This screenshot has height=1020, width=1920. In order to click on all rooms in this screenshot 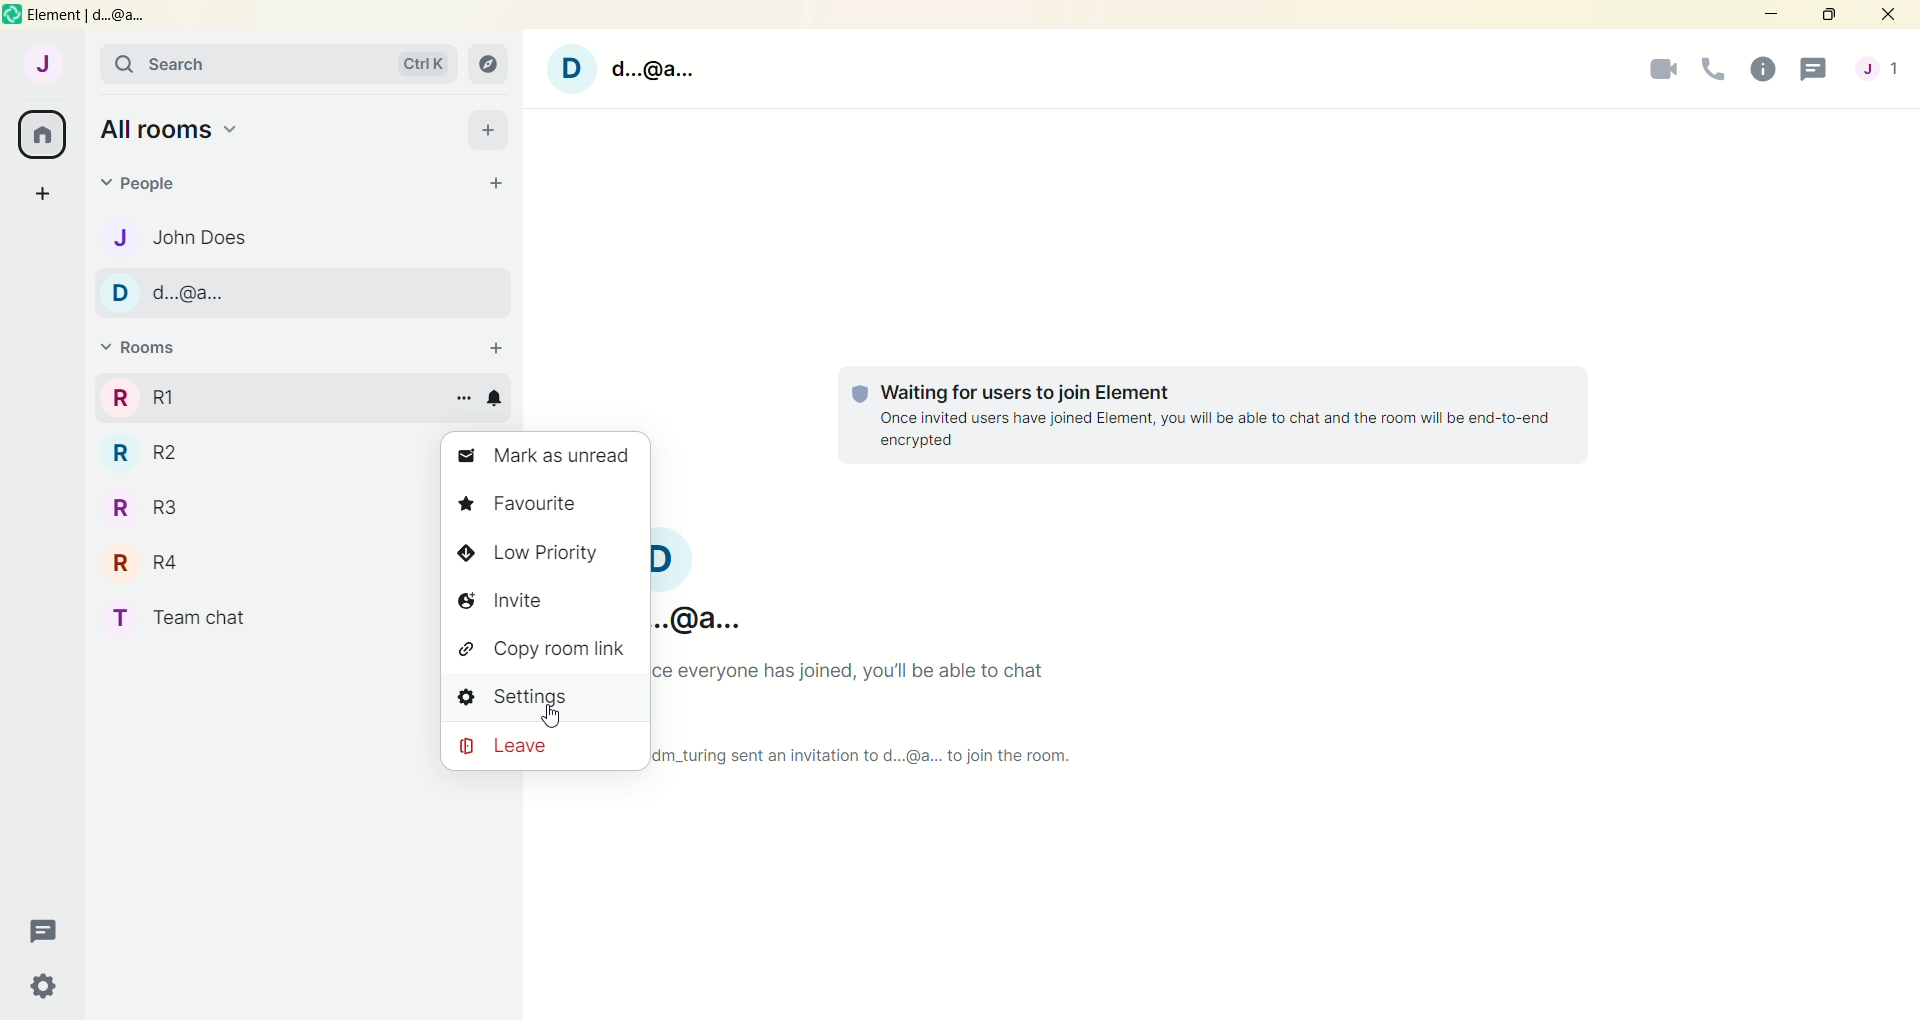, I will do `click(170, 128)`.